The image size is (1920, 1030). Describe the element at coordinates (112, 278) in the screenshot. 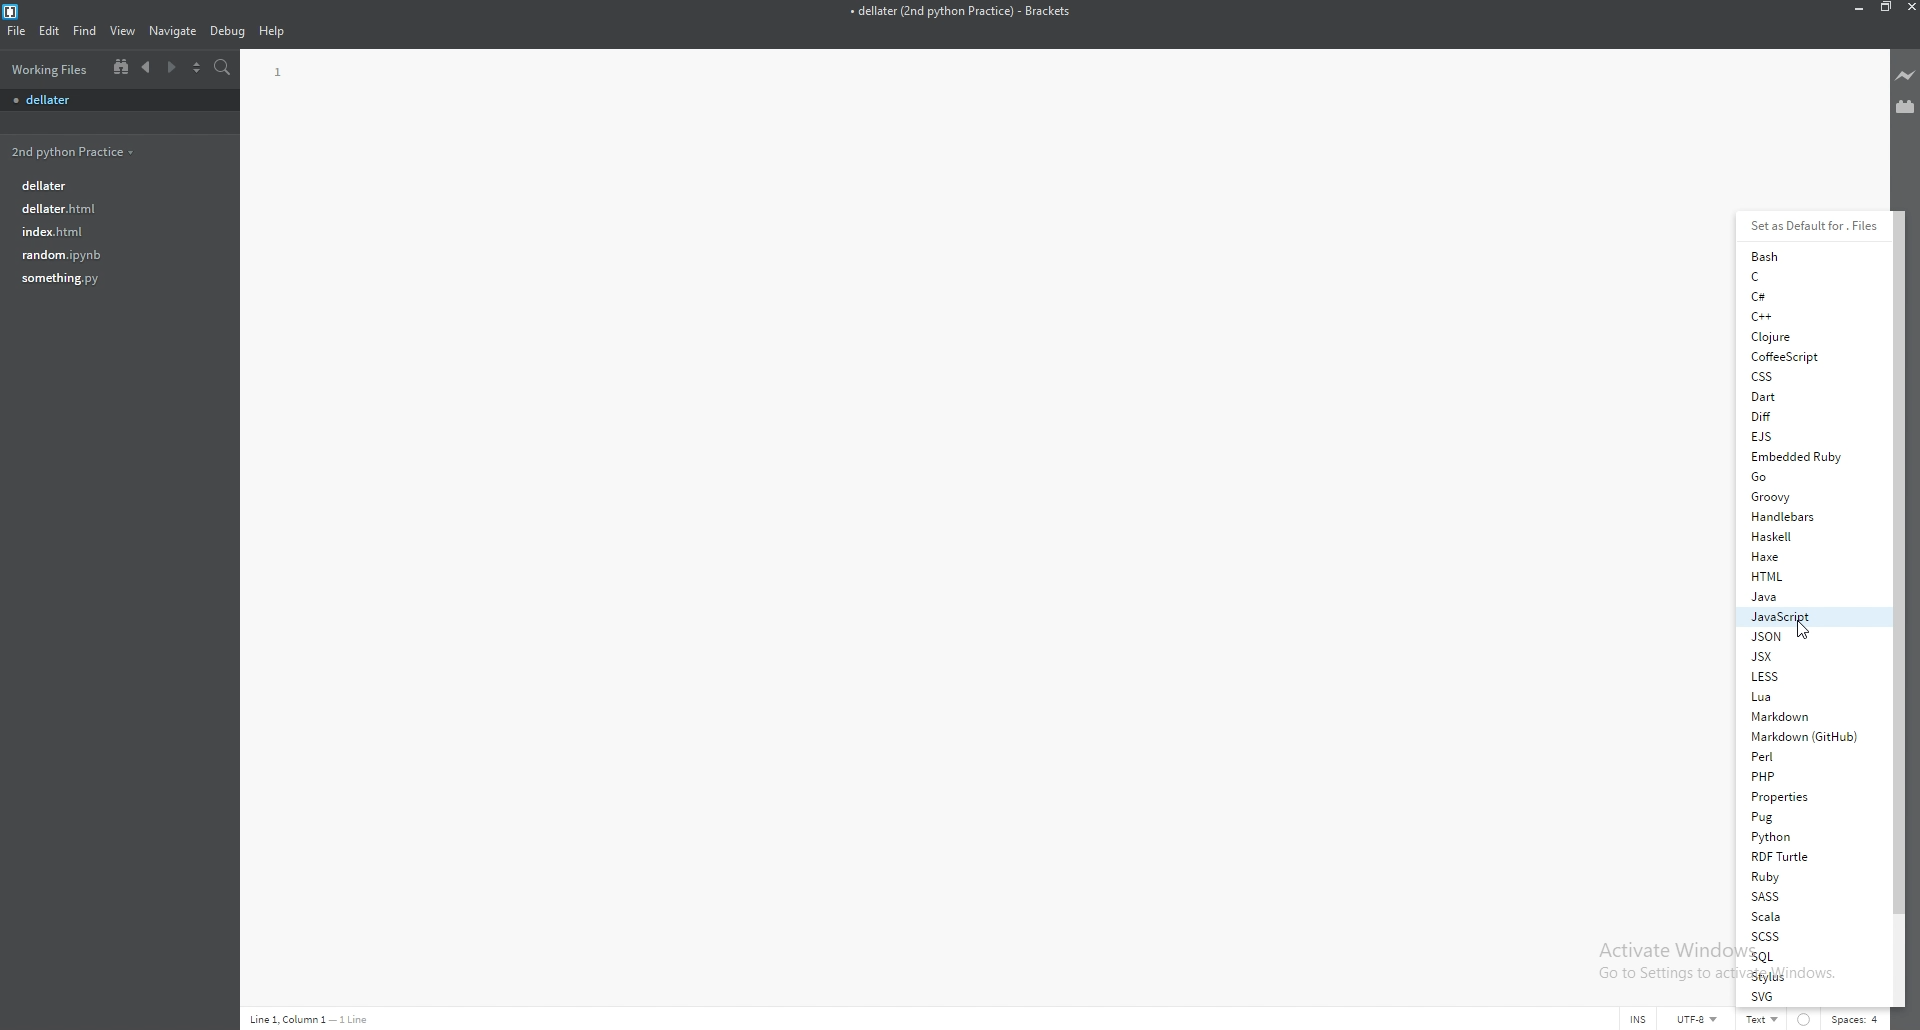

I see `file` at that location.